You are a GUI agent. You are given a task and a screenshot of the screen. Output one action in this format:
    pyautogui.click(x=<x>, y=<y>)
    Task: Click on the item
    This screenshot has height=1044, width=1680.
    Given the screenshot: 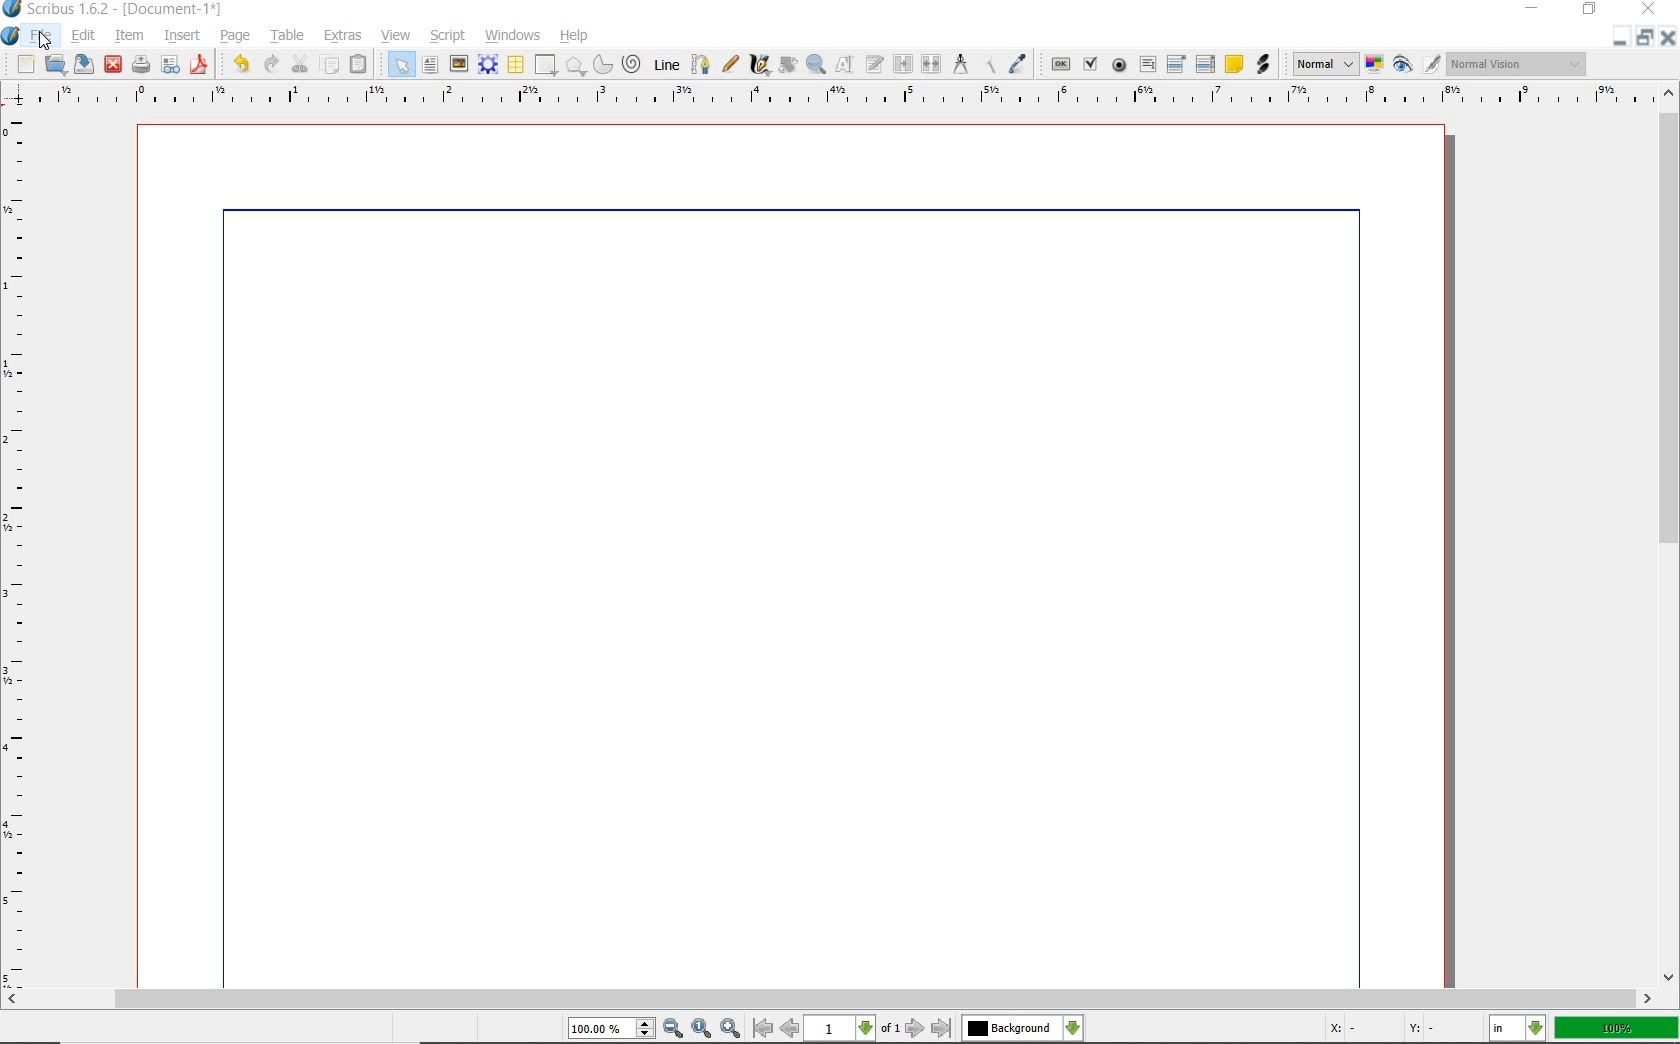 What is the action you would take?
    pyautogui.click(x=130, y=37)
    